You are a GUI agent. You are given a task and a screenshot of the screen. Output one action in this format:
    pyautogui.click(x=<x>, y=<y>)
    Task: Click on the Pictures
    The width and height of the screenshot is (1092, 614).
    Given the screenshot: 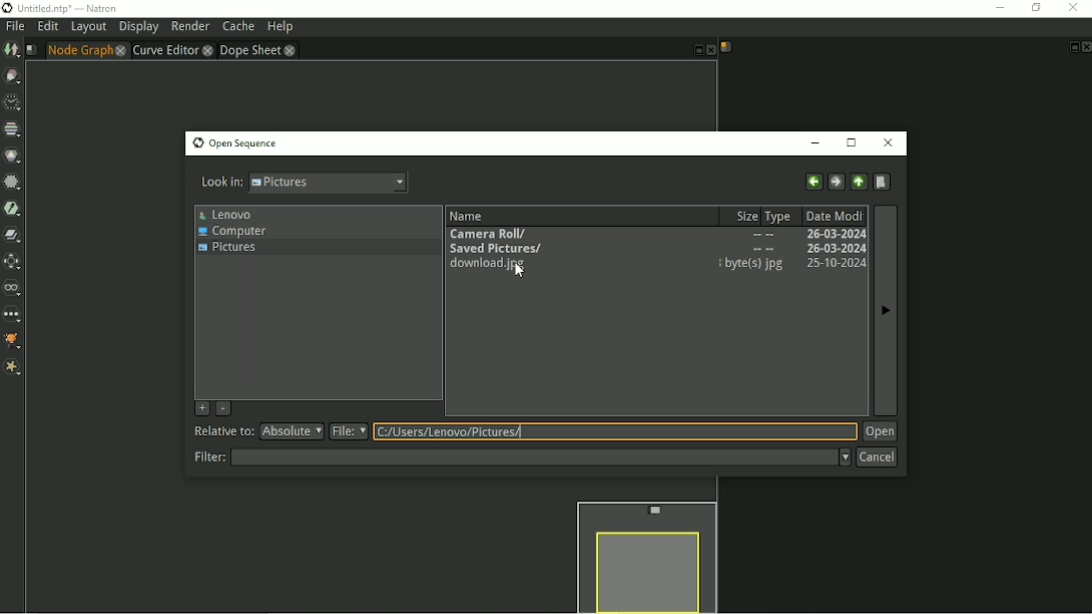 What is the action you would take?
    pyautogui.click(x=227, y=250)
    